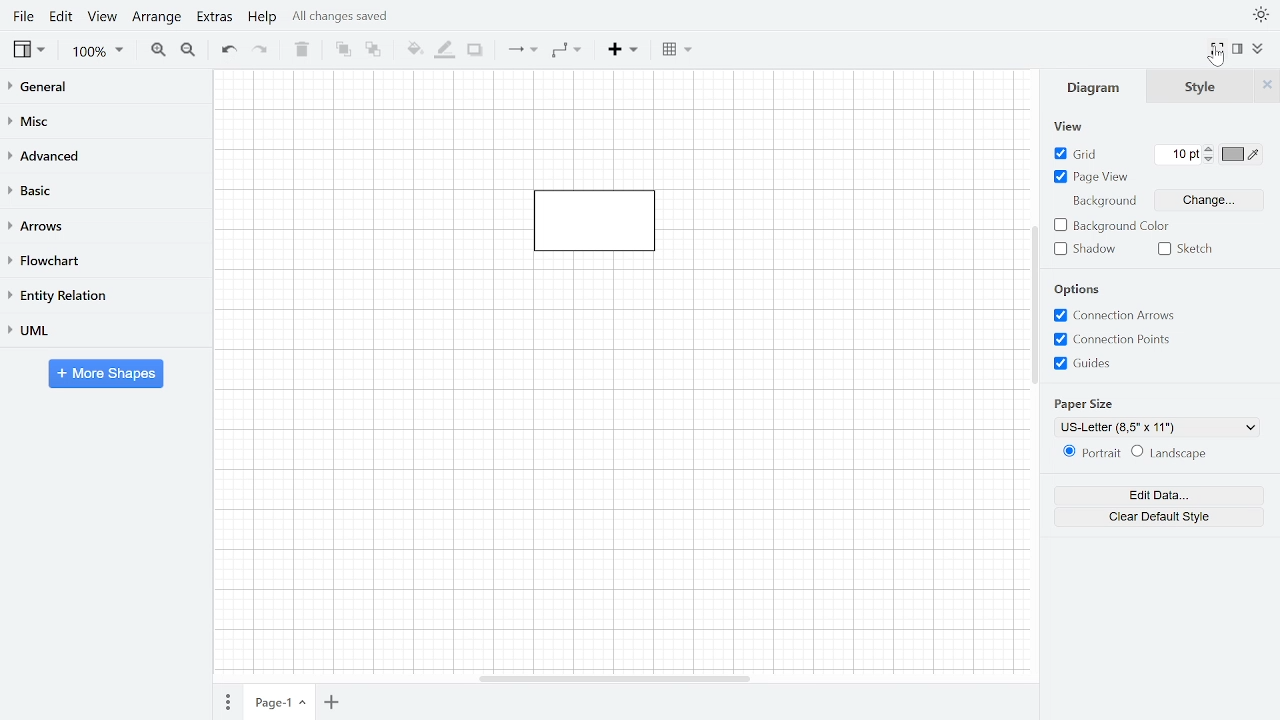  Describe the element at coordinates (1259, 49) in the screenshot. I see `Collpase` at that location.